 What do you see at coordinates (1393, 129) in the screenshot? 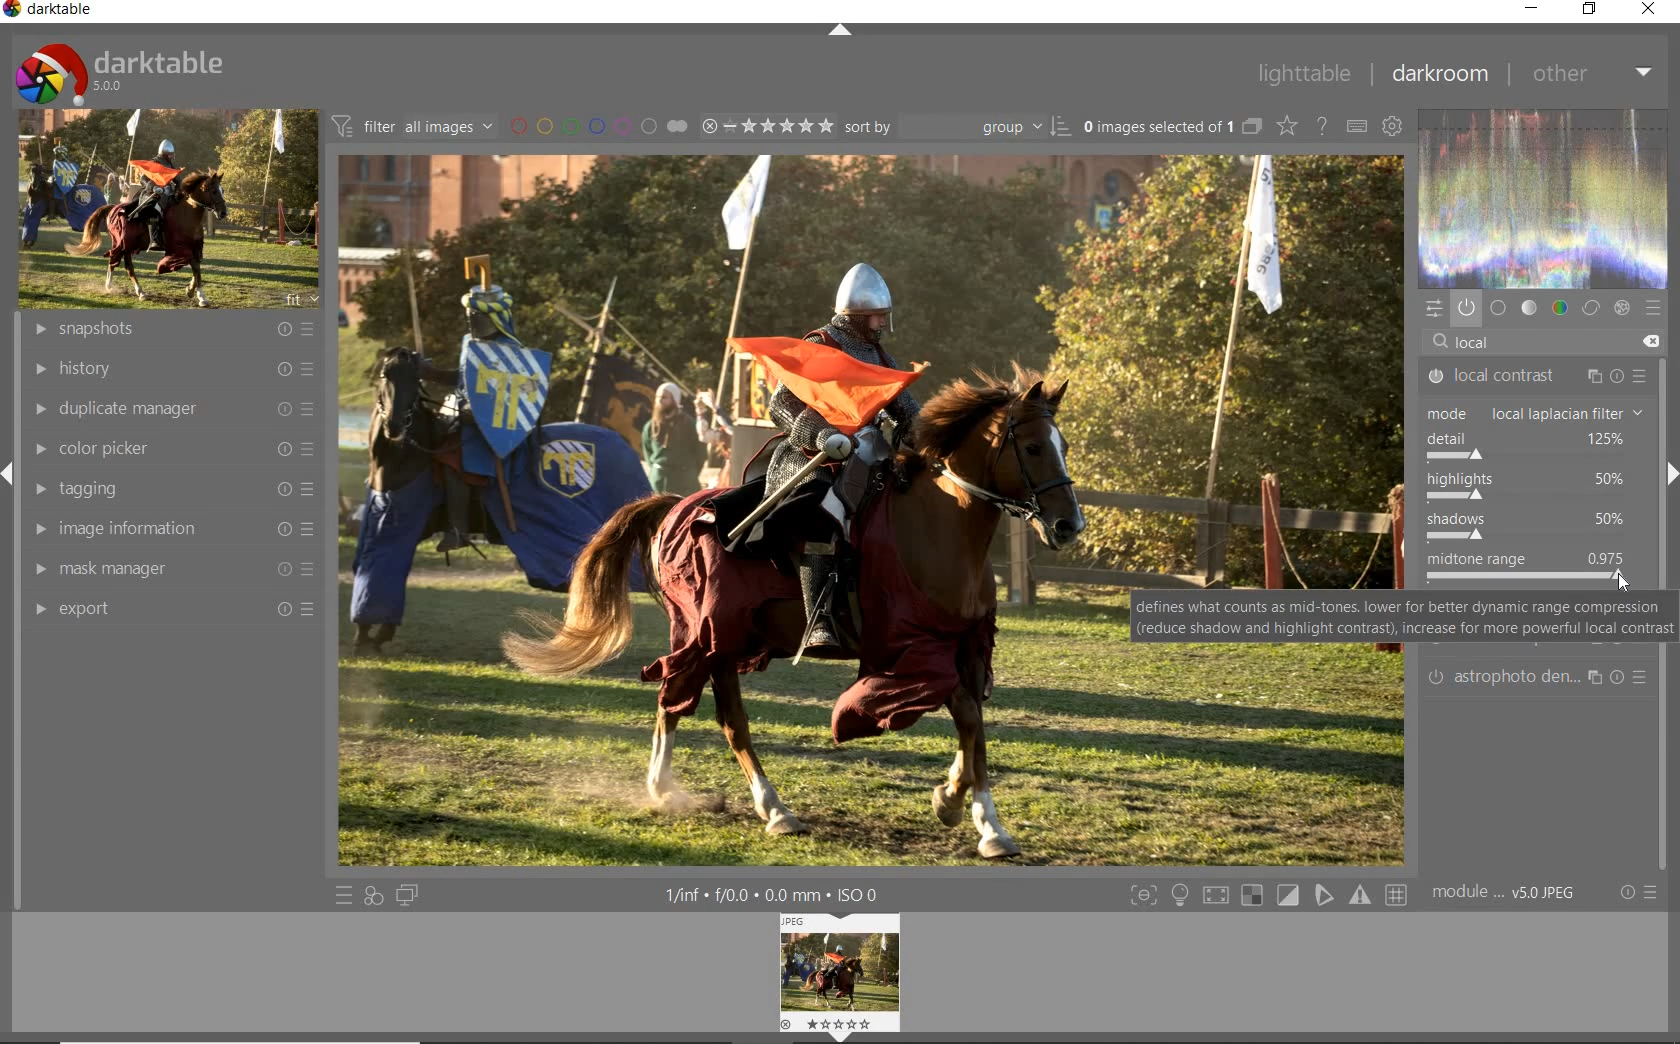
I see `show global preferences` at bounding box center [1393, 129].